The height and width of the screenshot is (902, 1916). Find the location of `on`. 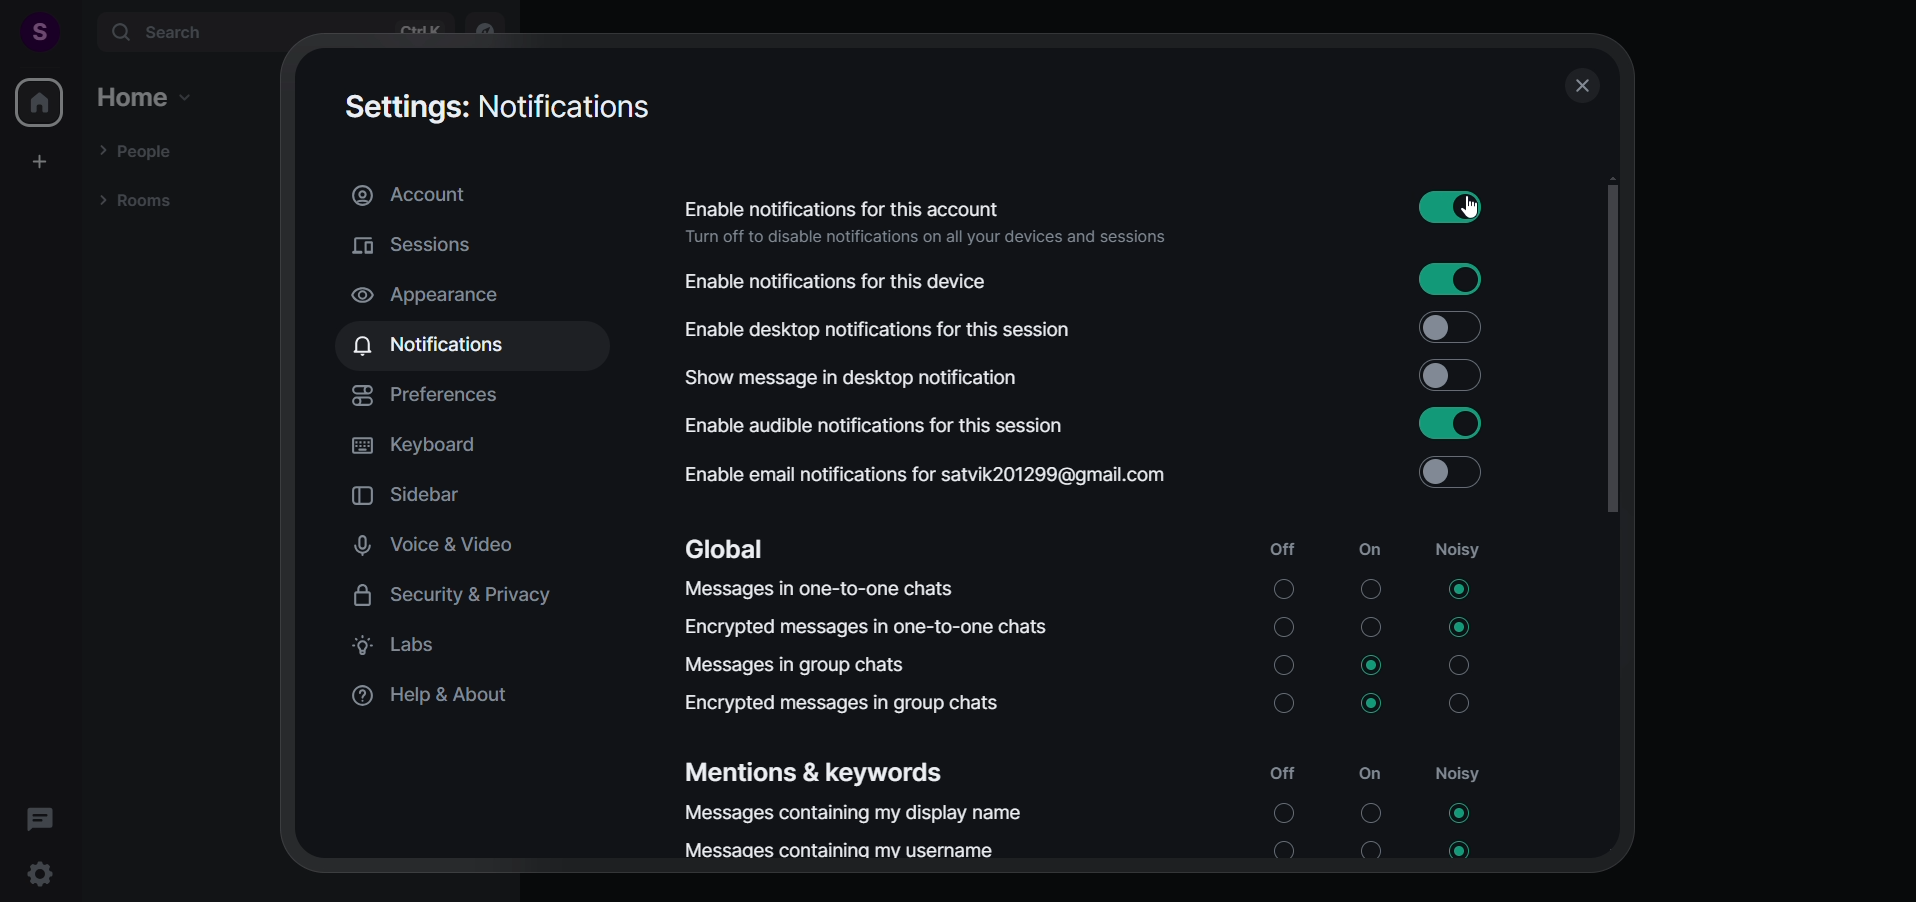

on is located at coordinates (1370, 552).